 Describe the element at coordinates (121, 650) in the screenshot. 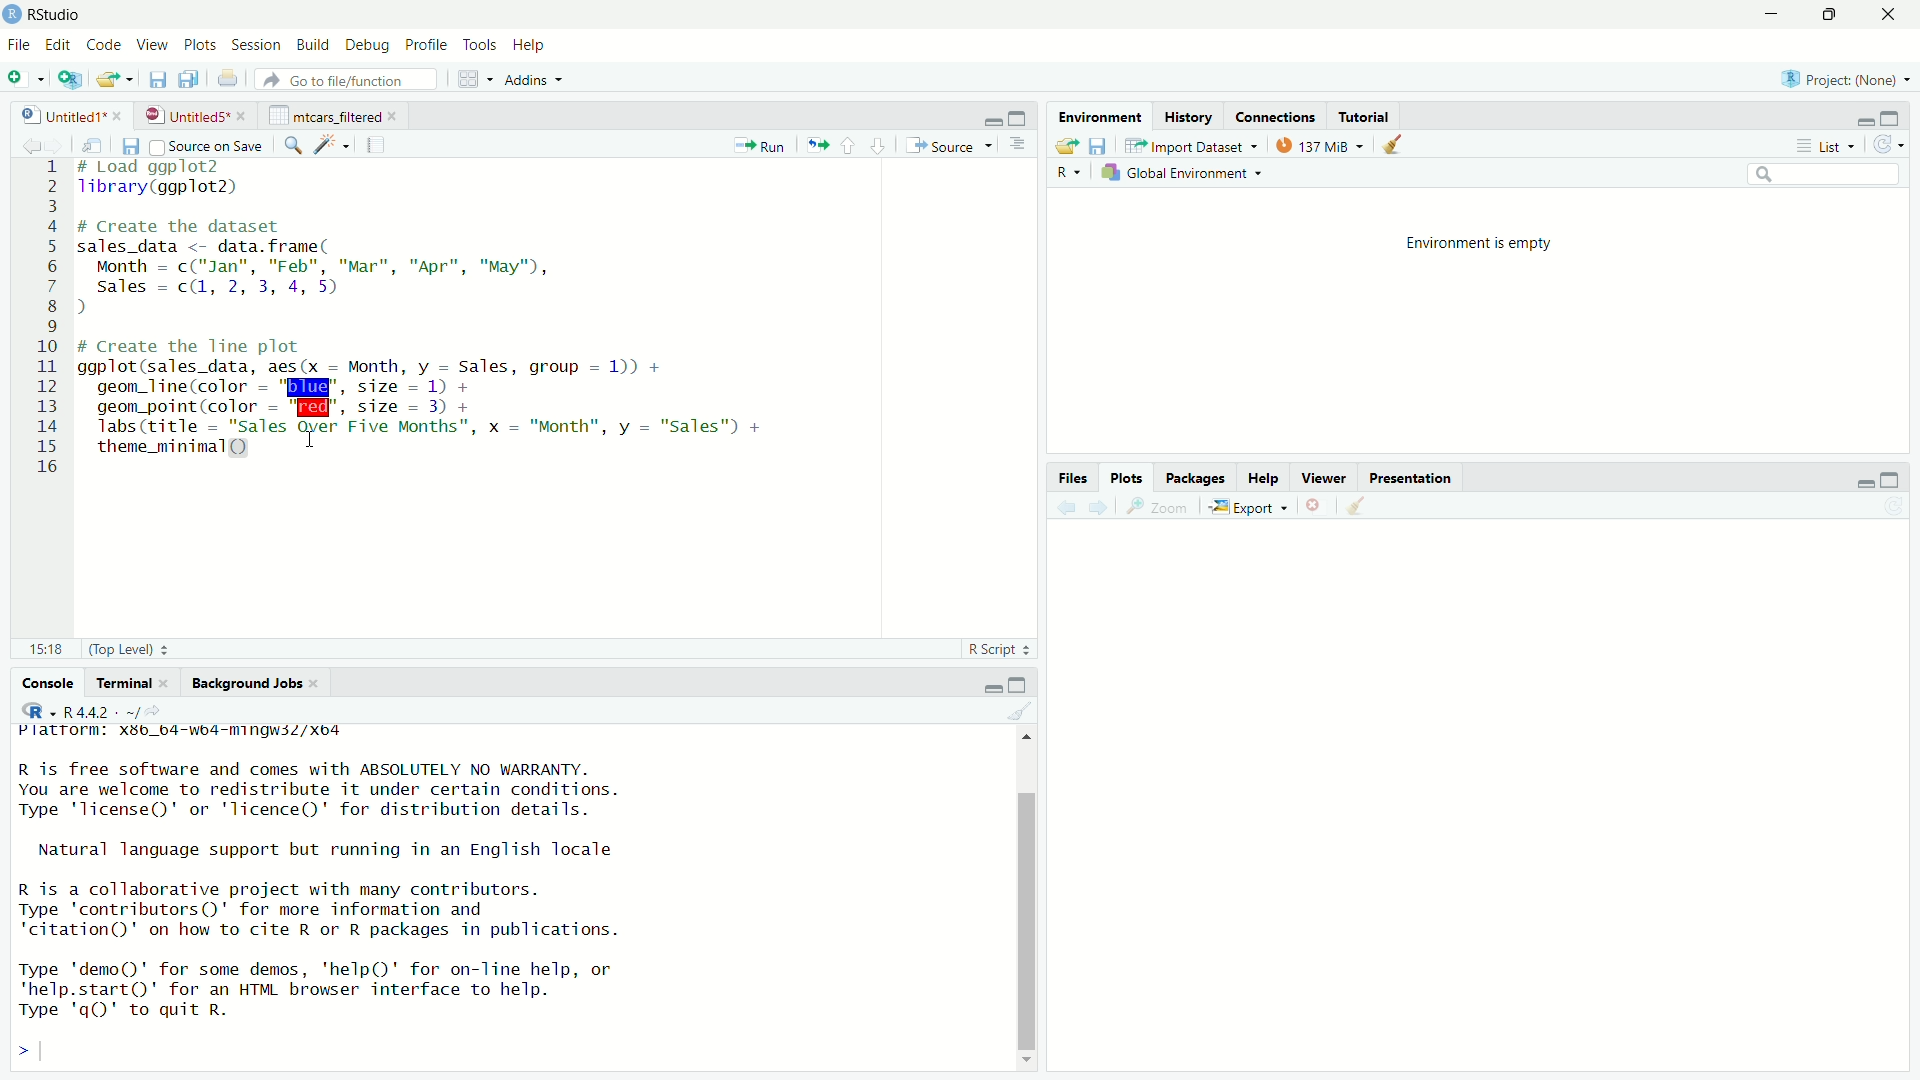

I see `(top leave)` at that location.